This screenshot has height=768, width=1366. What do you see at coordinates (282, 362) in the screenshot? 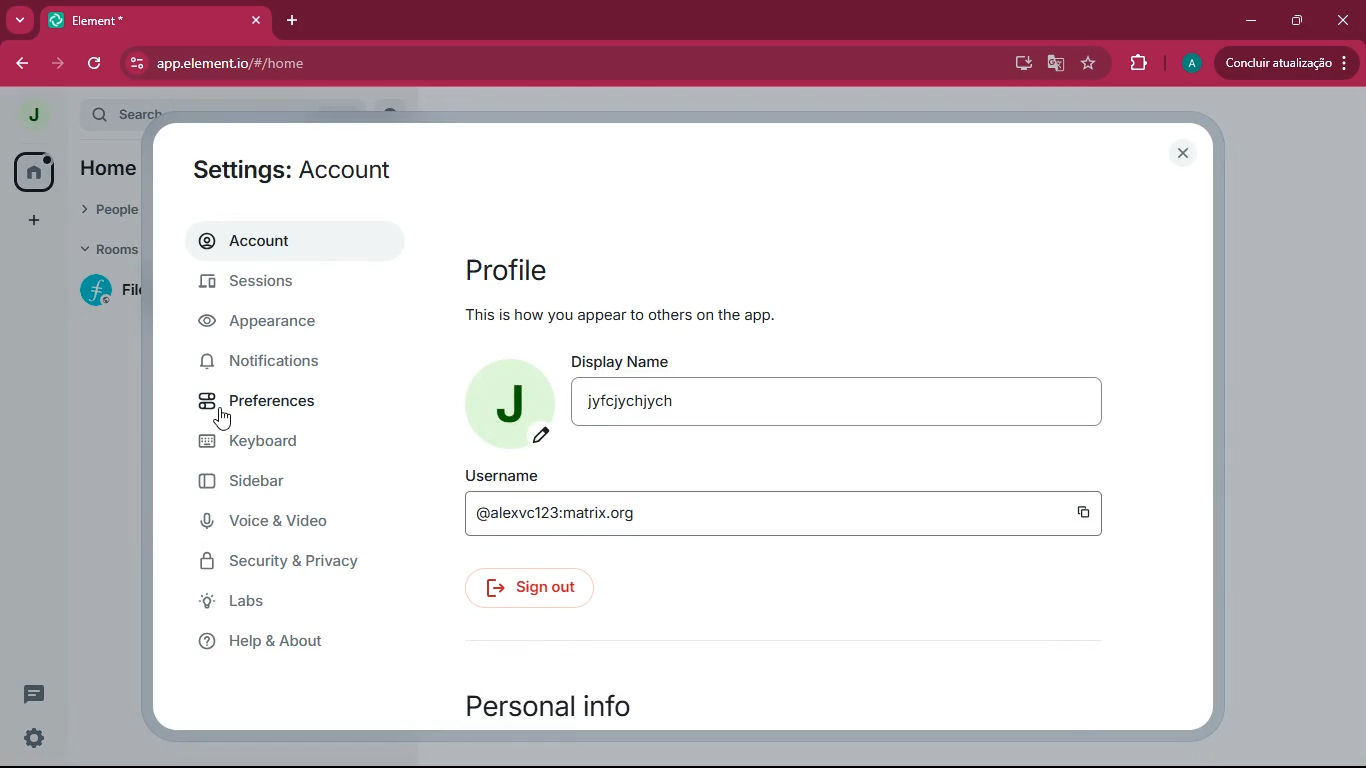
I see `notifications` at bounding box center [282, 362].